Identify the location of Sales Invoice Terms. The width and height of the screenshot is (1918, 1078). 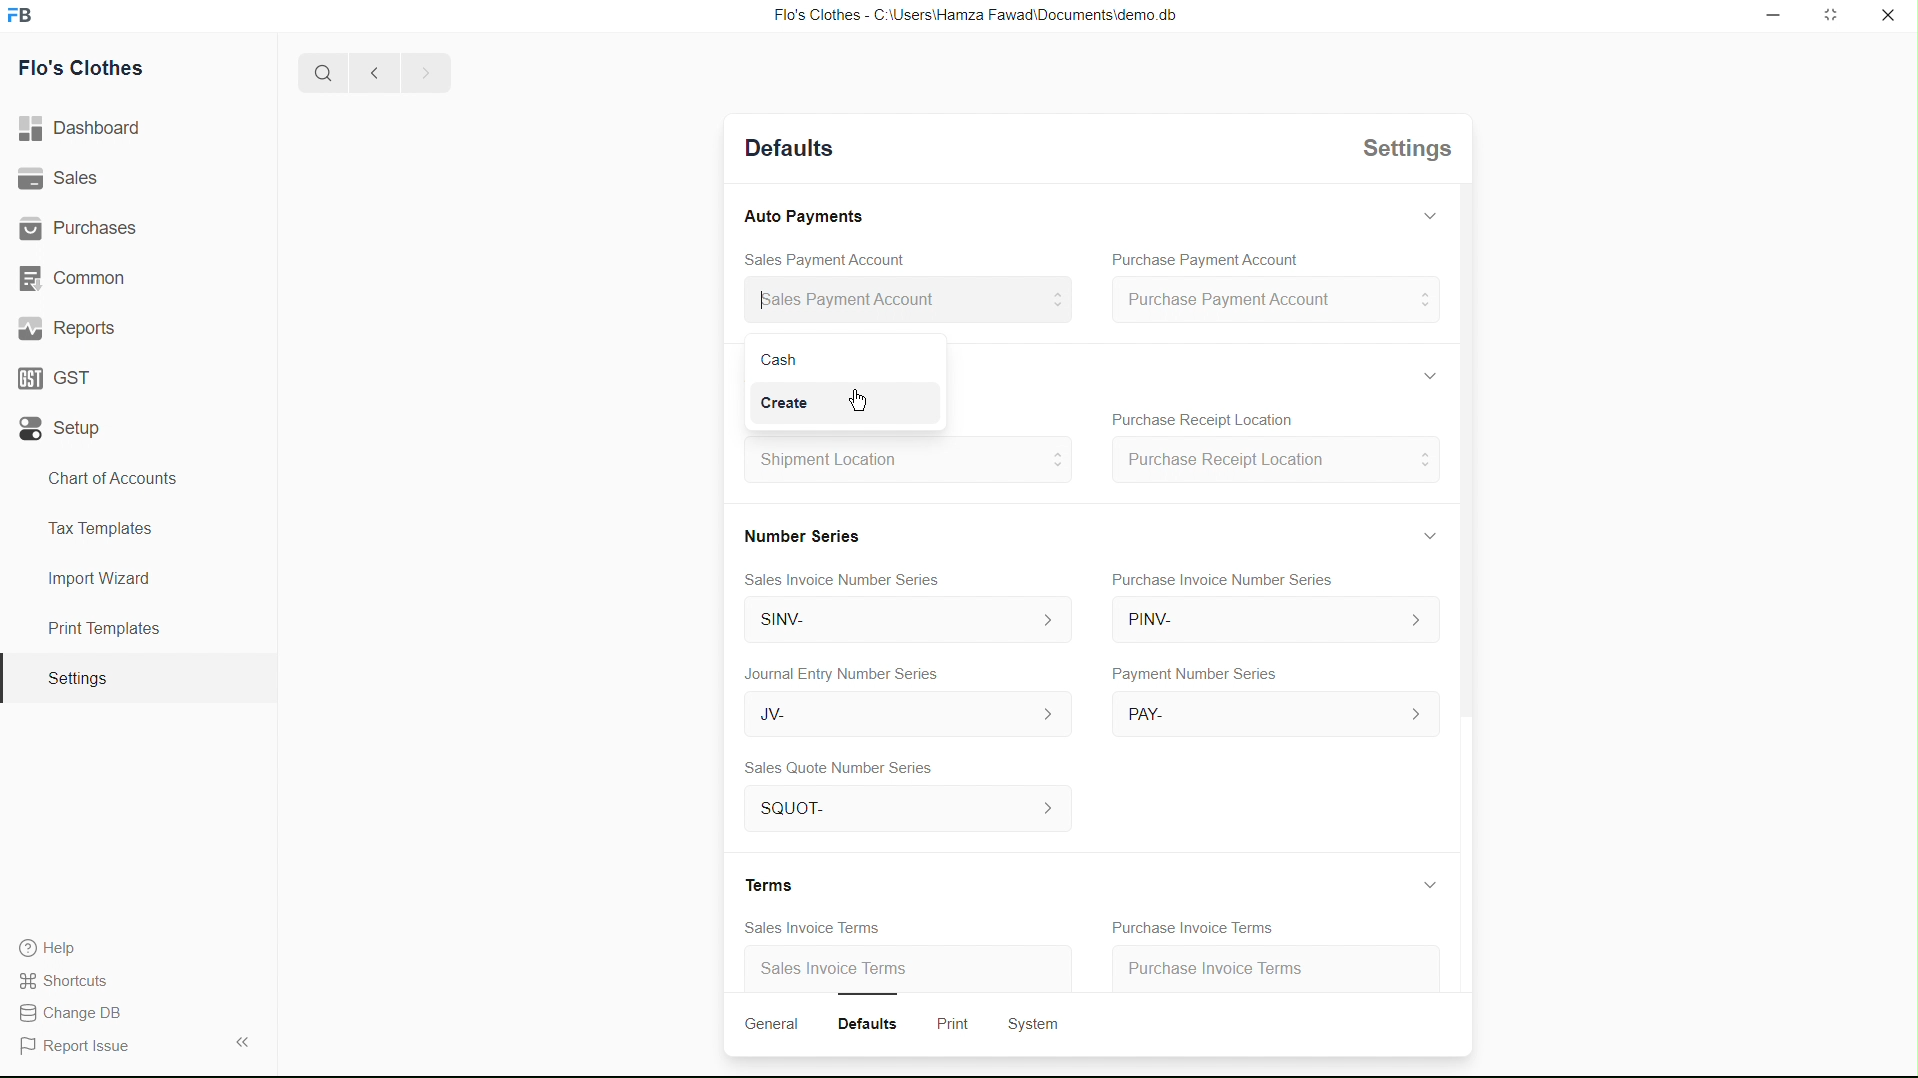
(819, 928).